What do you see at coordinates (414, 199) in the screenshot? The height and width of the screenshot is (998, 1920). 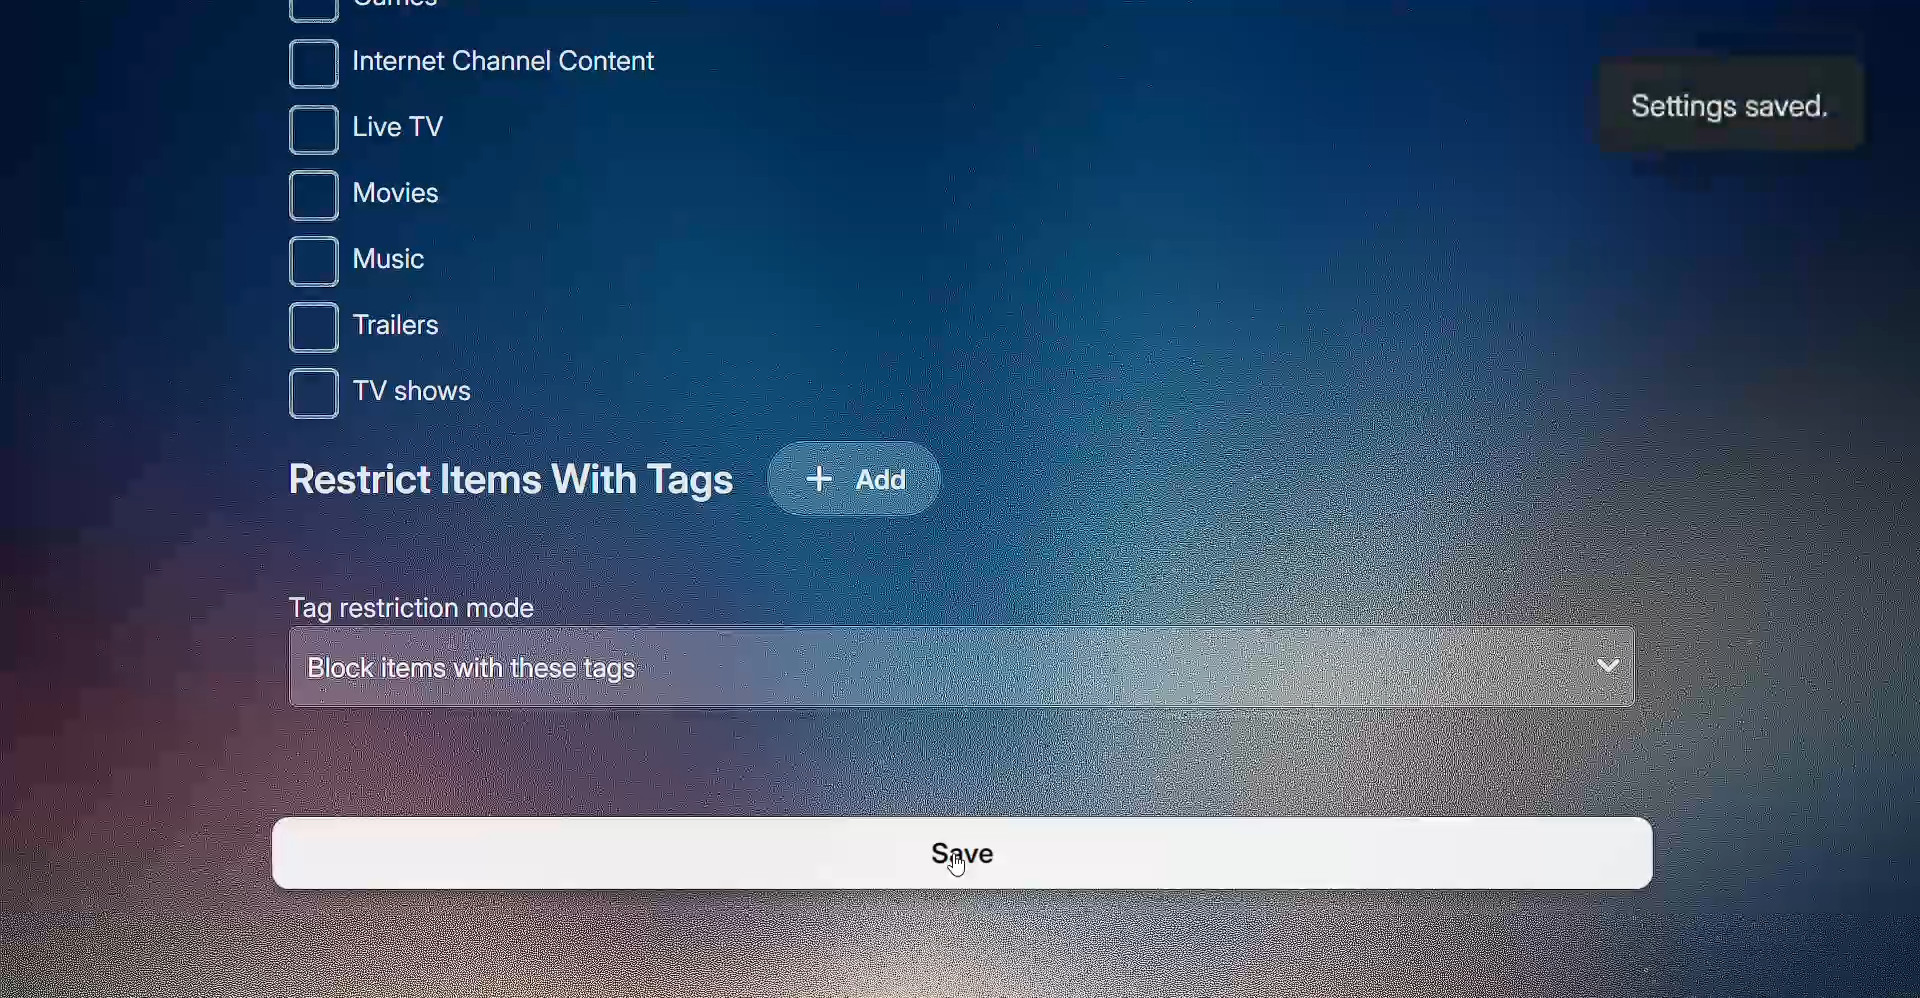 I see `Movies` at bounding box center [414, 199].